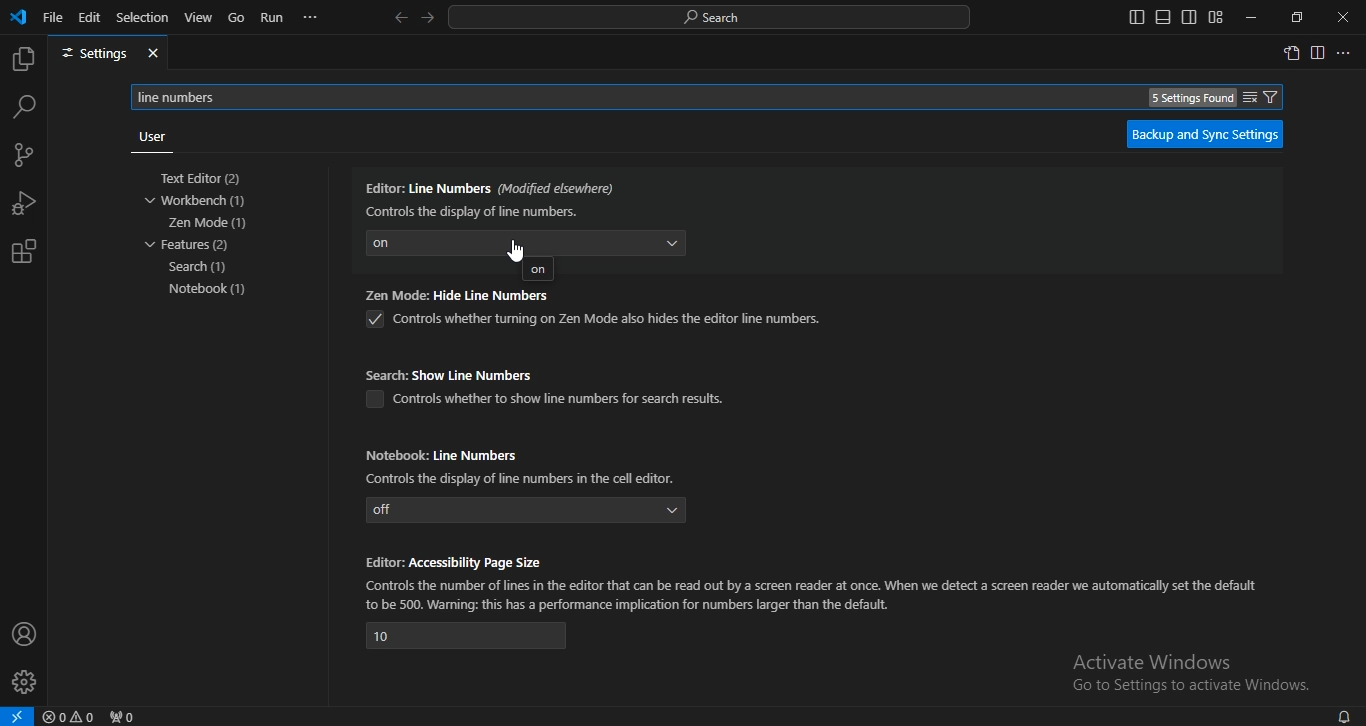 This screenshot has width=1366, height=726. What do you see at coordinates (714, 96) in the screenshot?
I see `search settings` at bounding box center [714, 96].